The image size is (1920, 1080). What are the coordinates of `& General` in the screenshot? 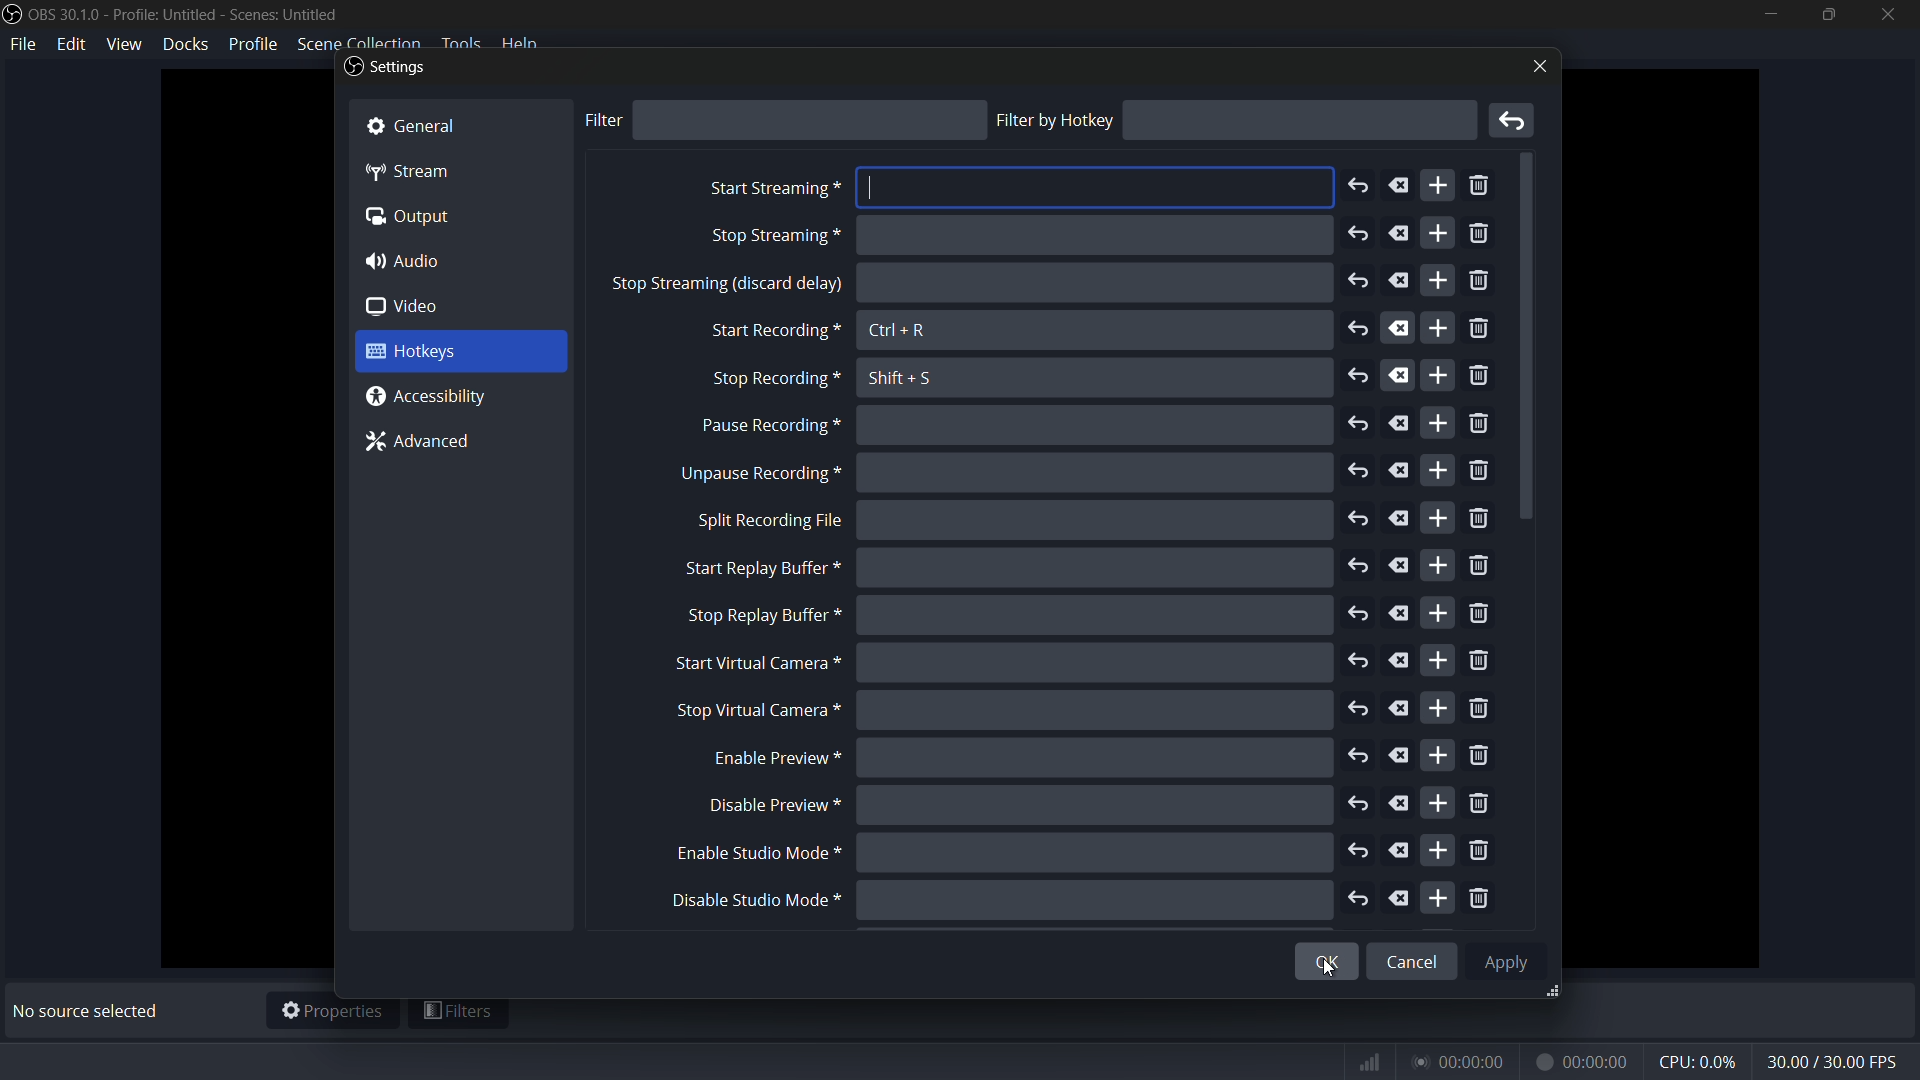 It's located at (431, 123).